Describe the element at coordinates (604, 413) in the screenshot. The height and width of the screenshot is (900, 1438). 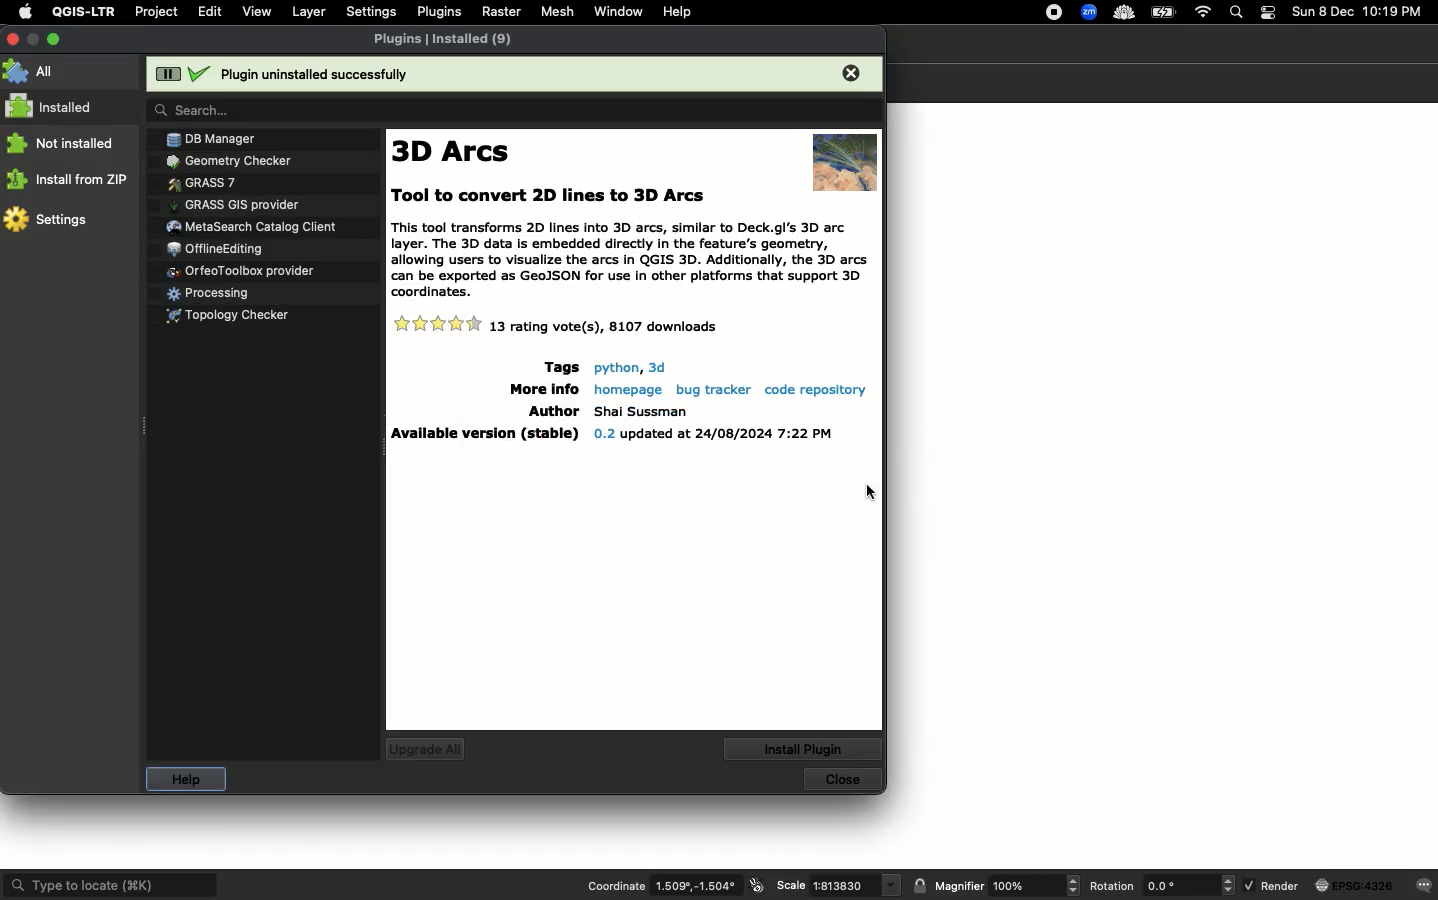
I see `Details` at that location.